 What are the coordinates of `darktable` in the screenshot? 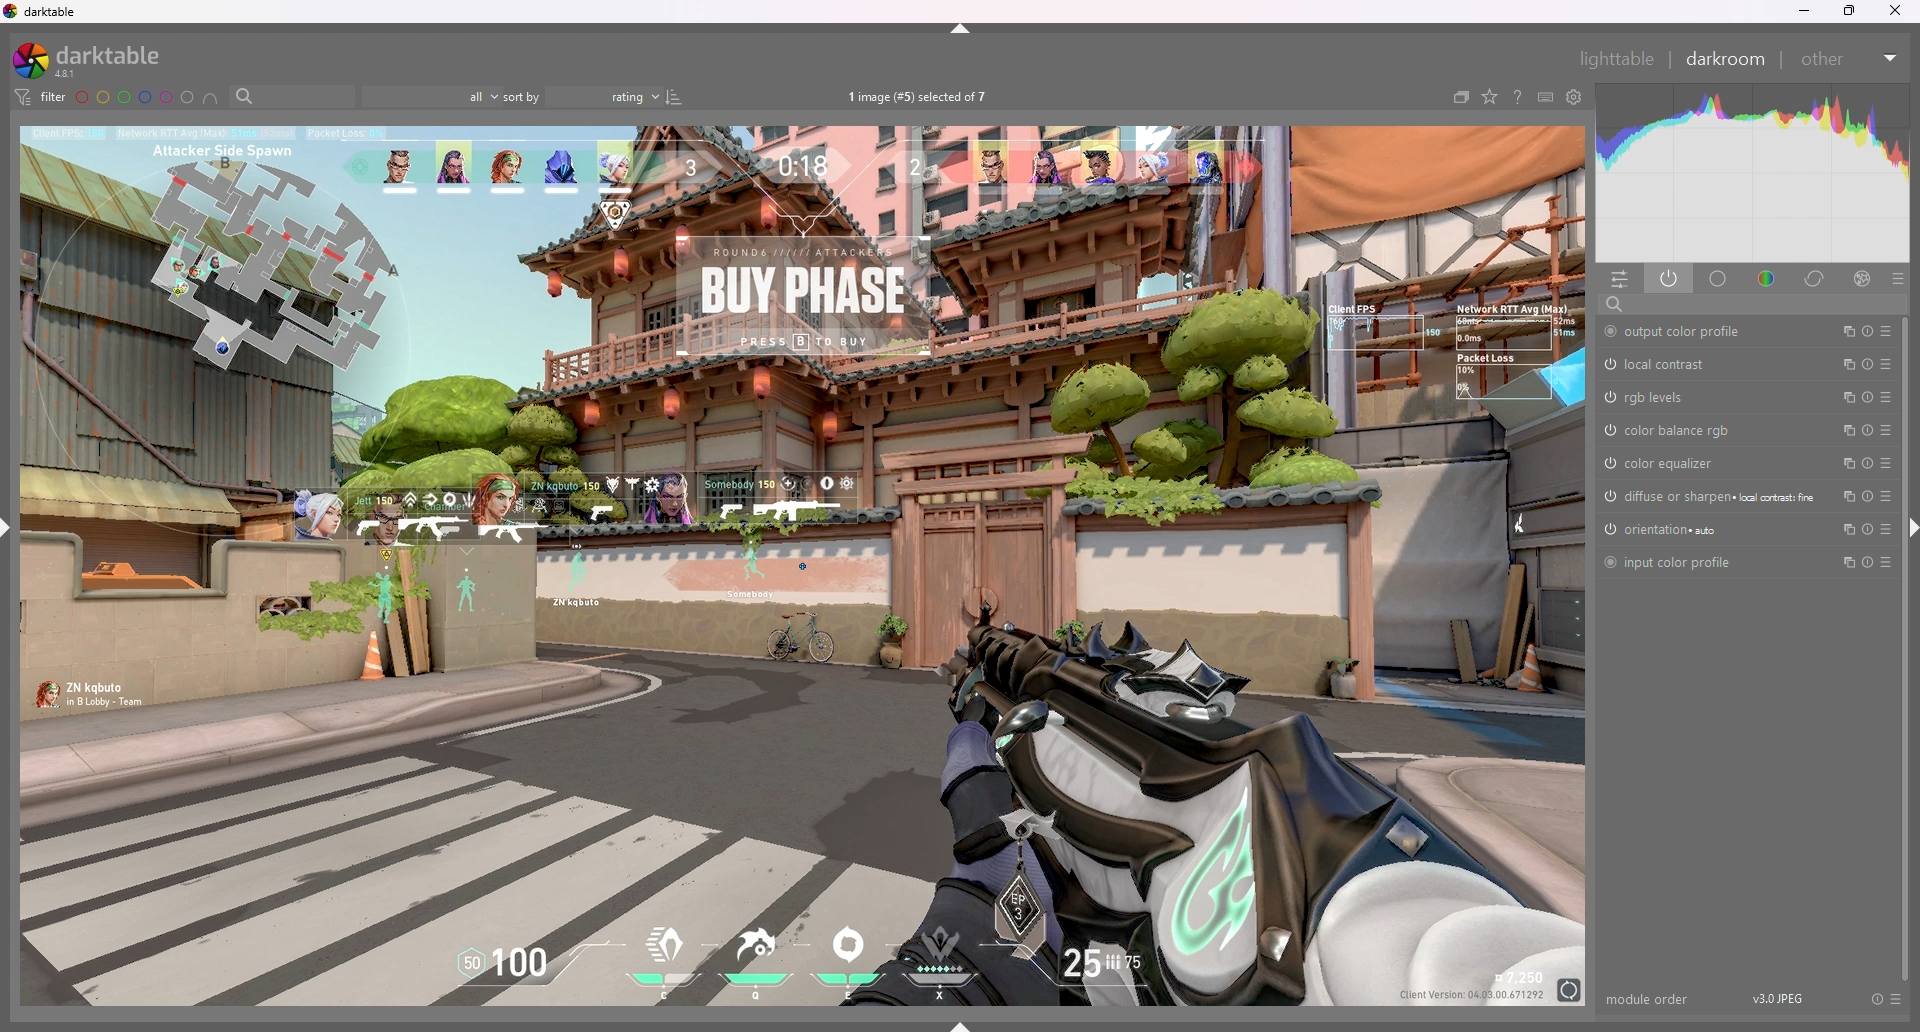 It's located at (44, 12).